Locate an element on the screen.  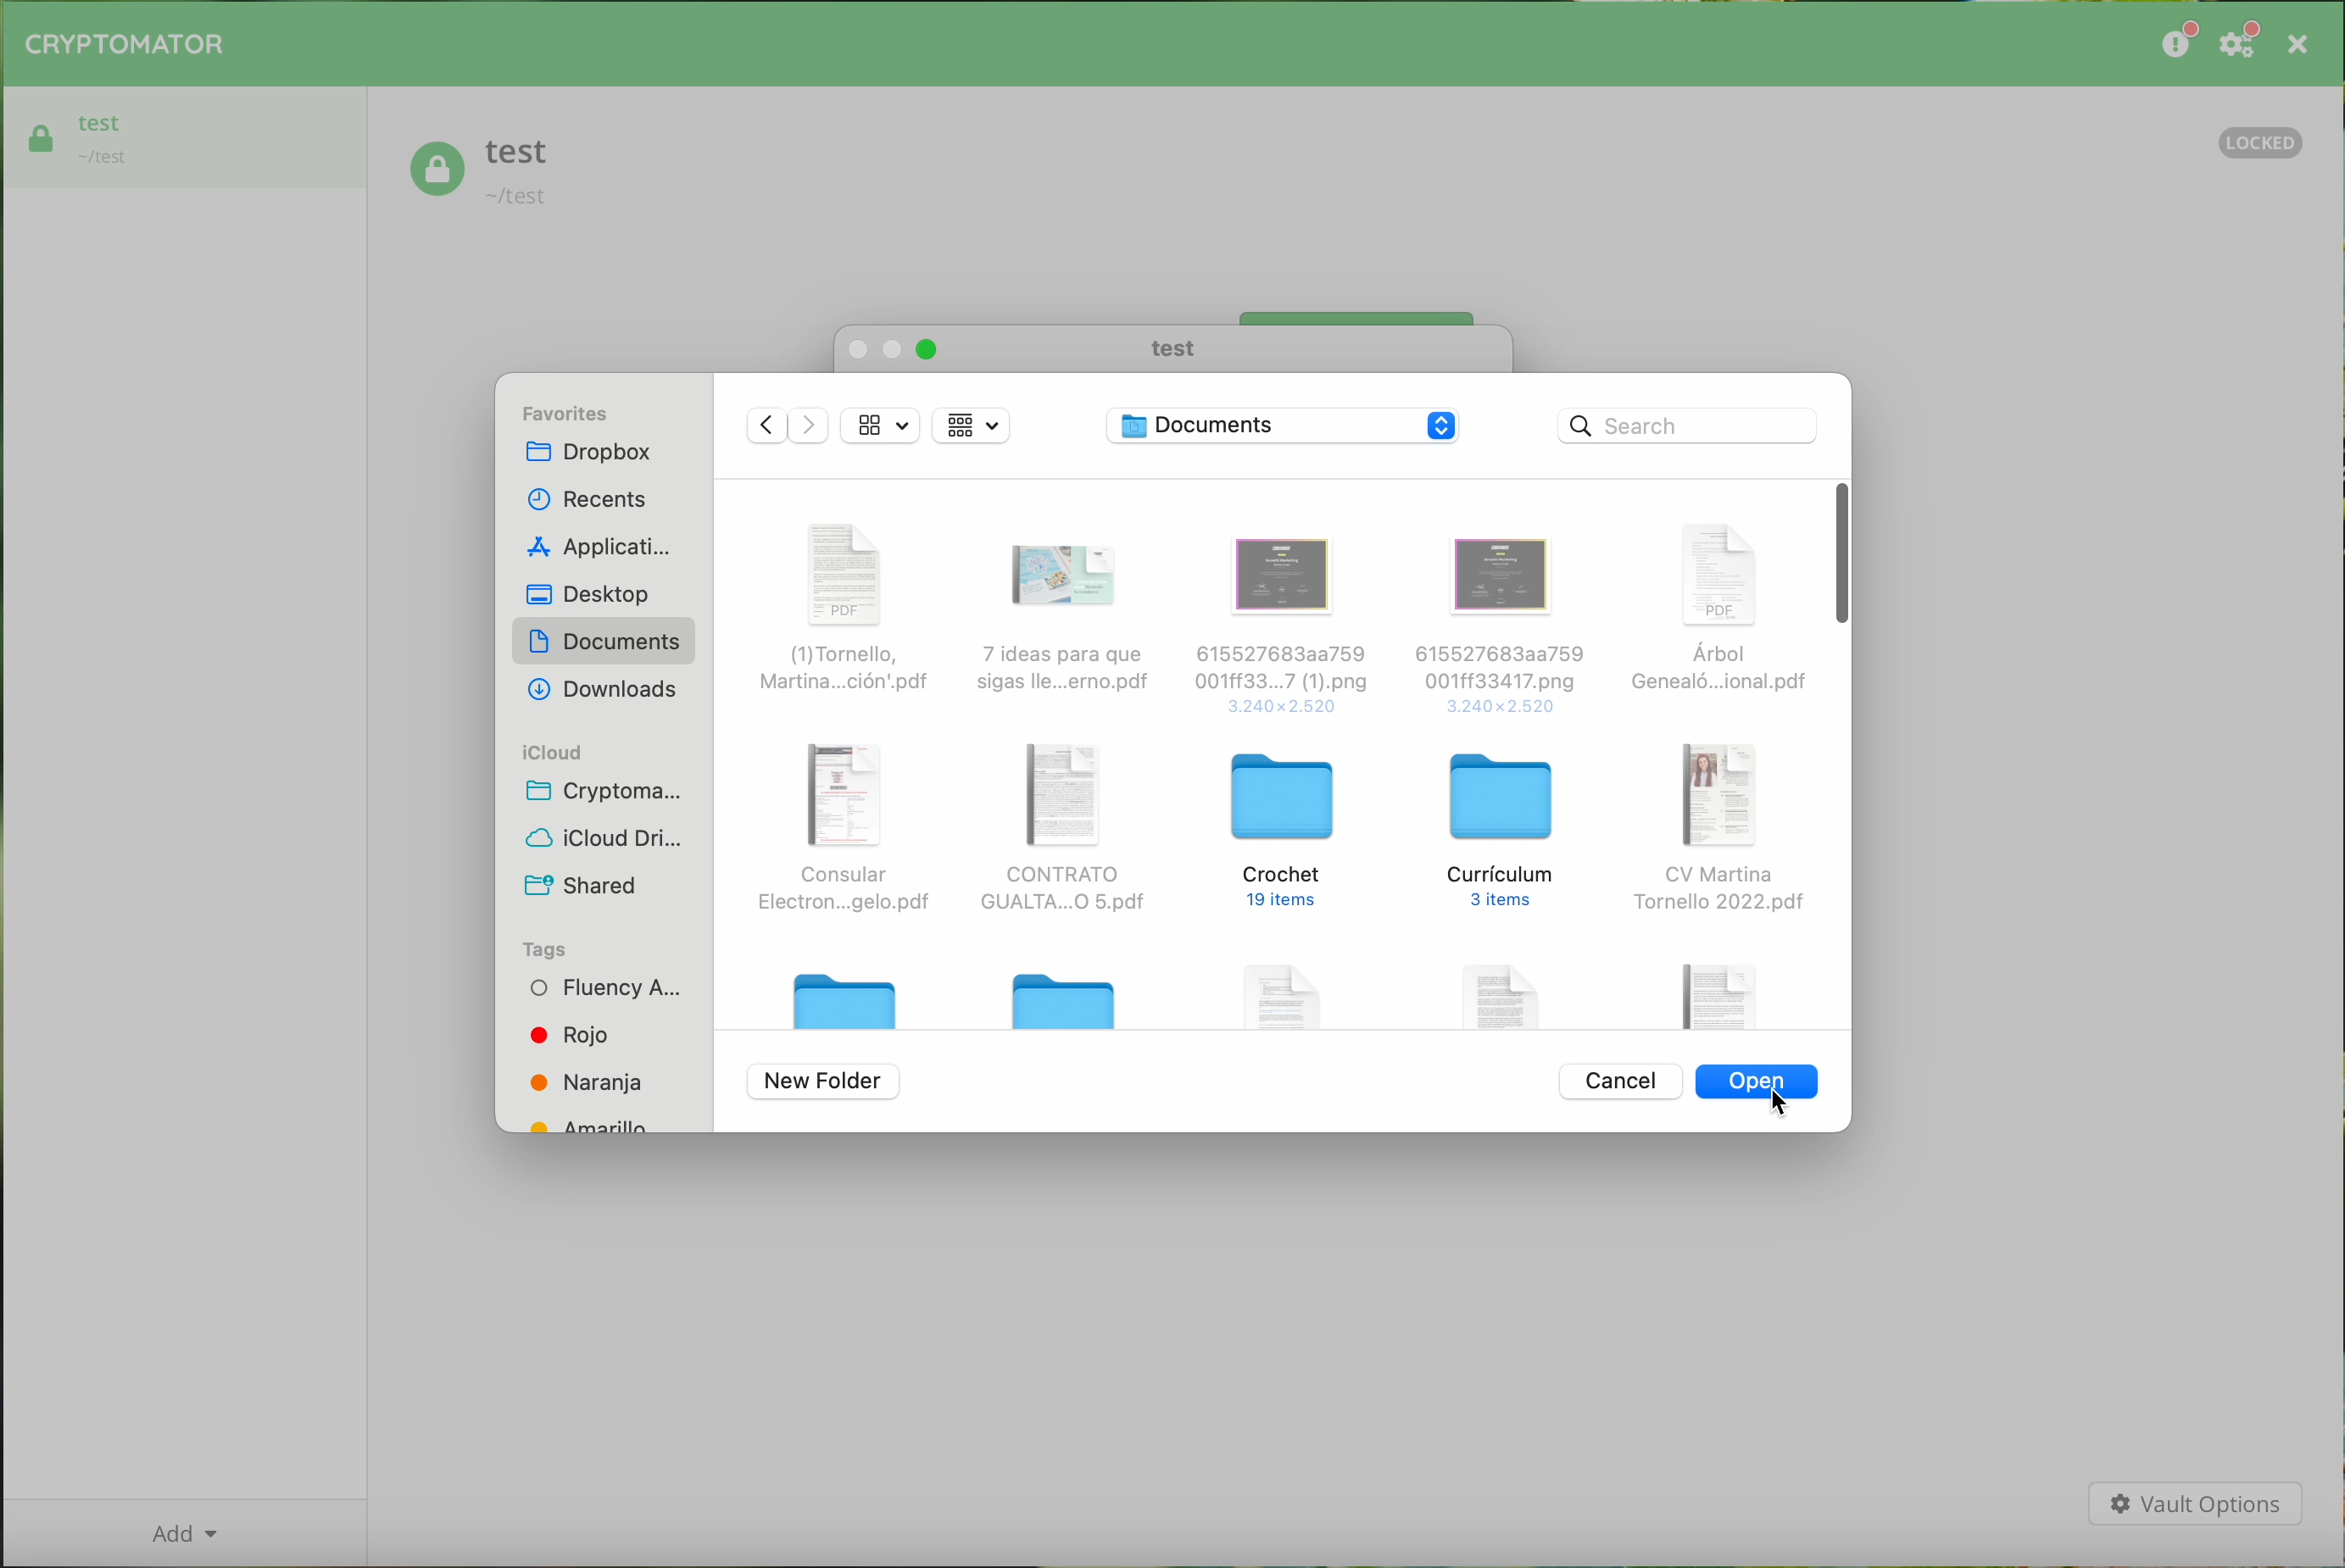
add is located at coordinates (183, 1532).